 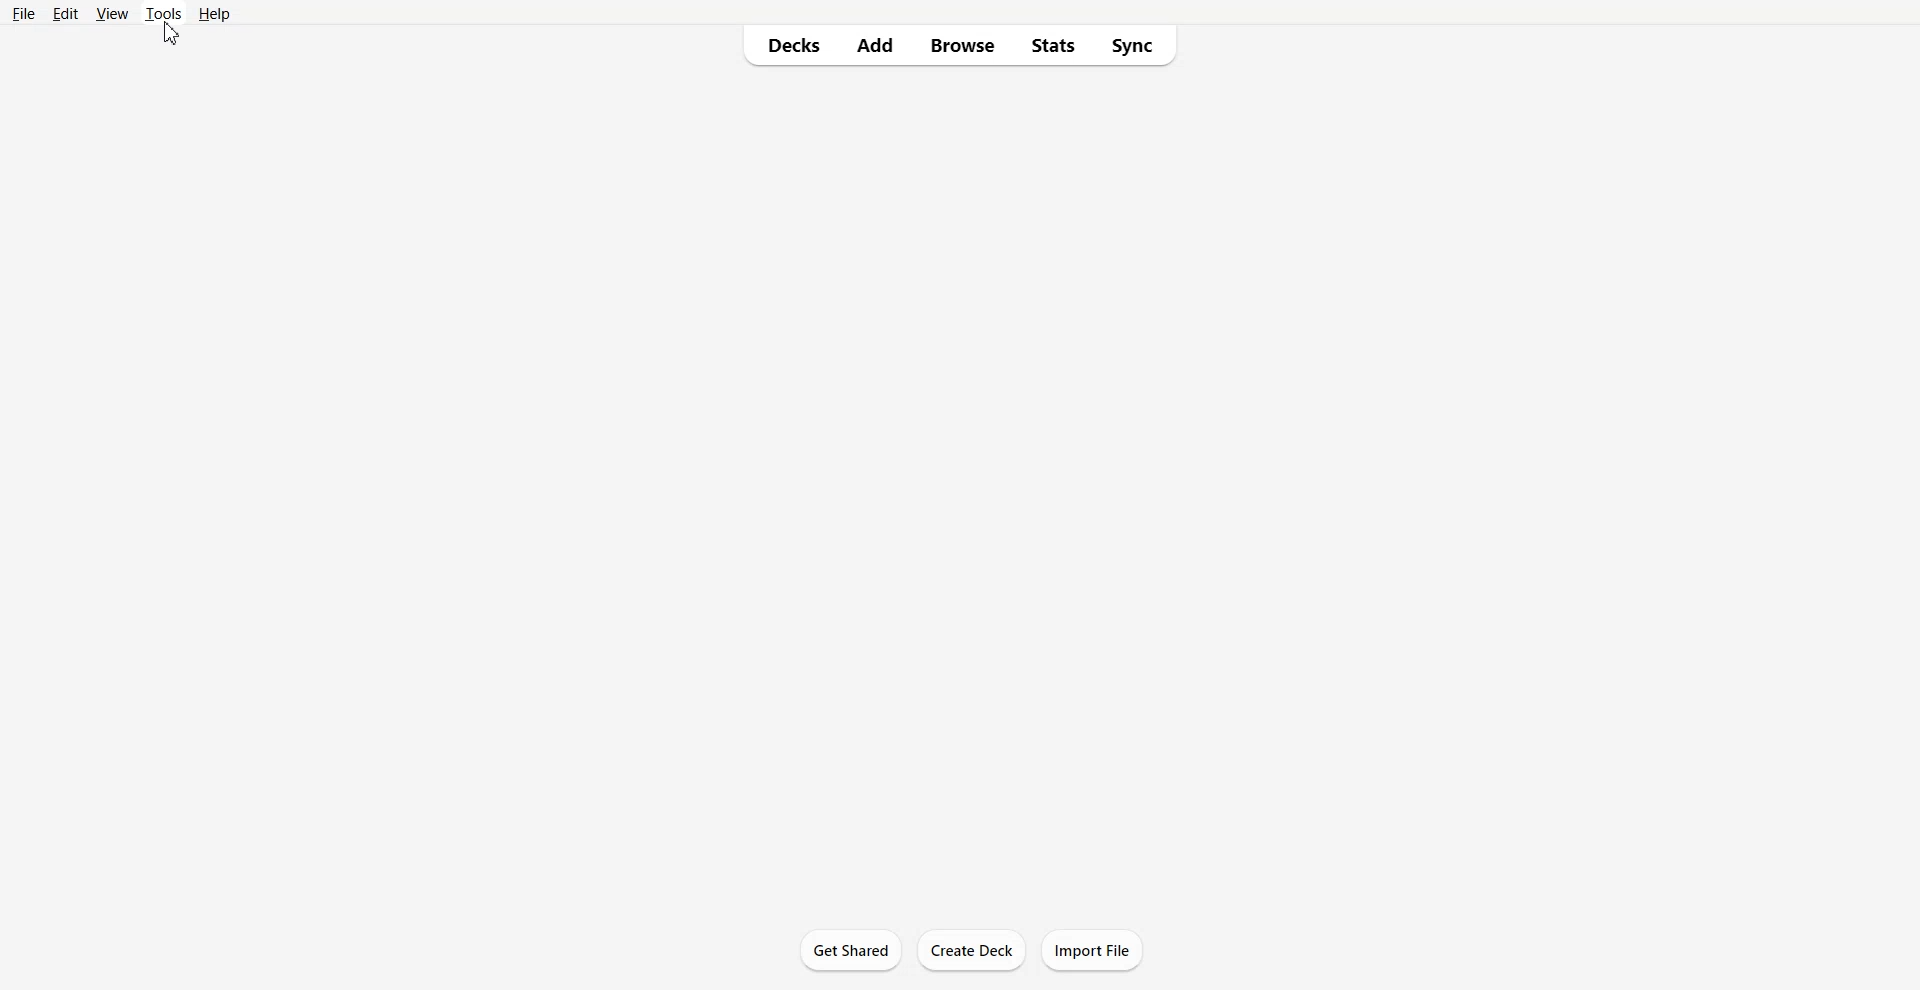 What do you see at coordinates (25, 14) in the screenshot?
I see `File` at bounding box center [25, 14].